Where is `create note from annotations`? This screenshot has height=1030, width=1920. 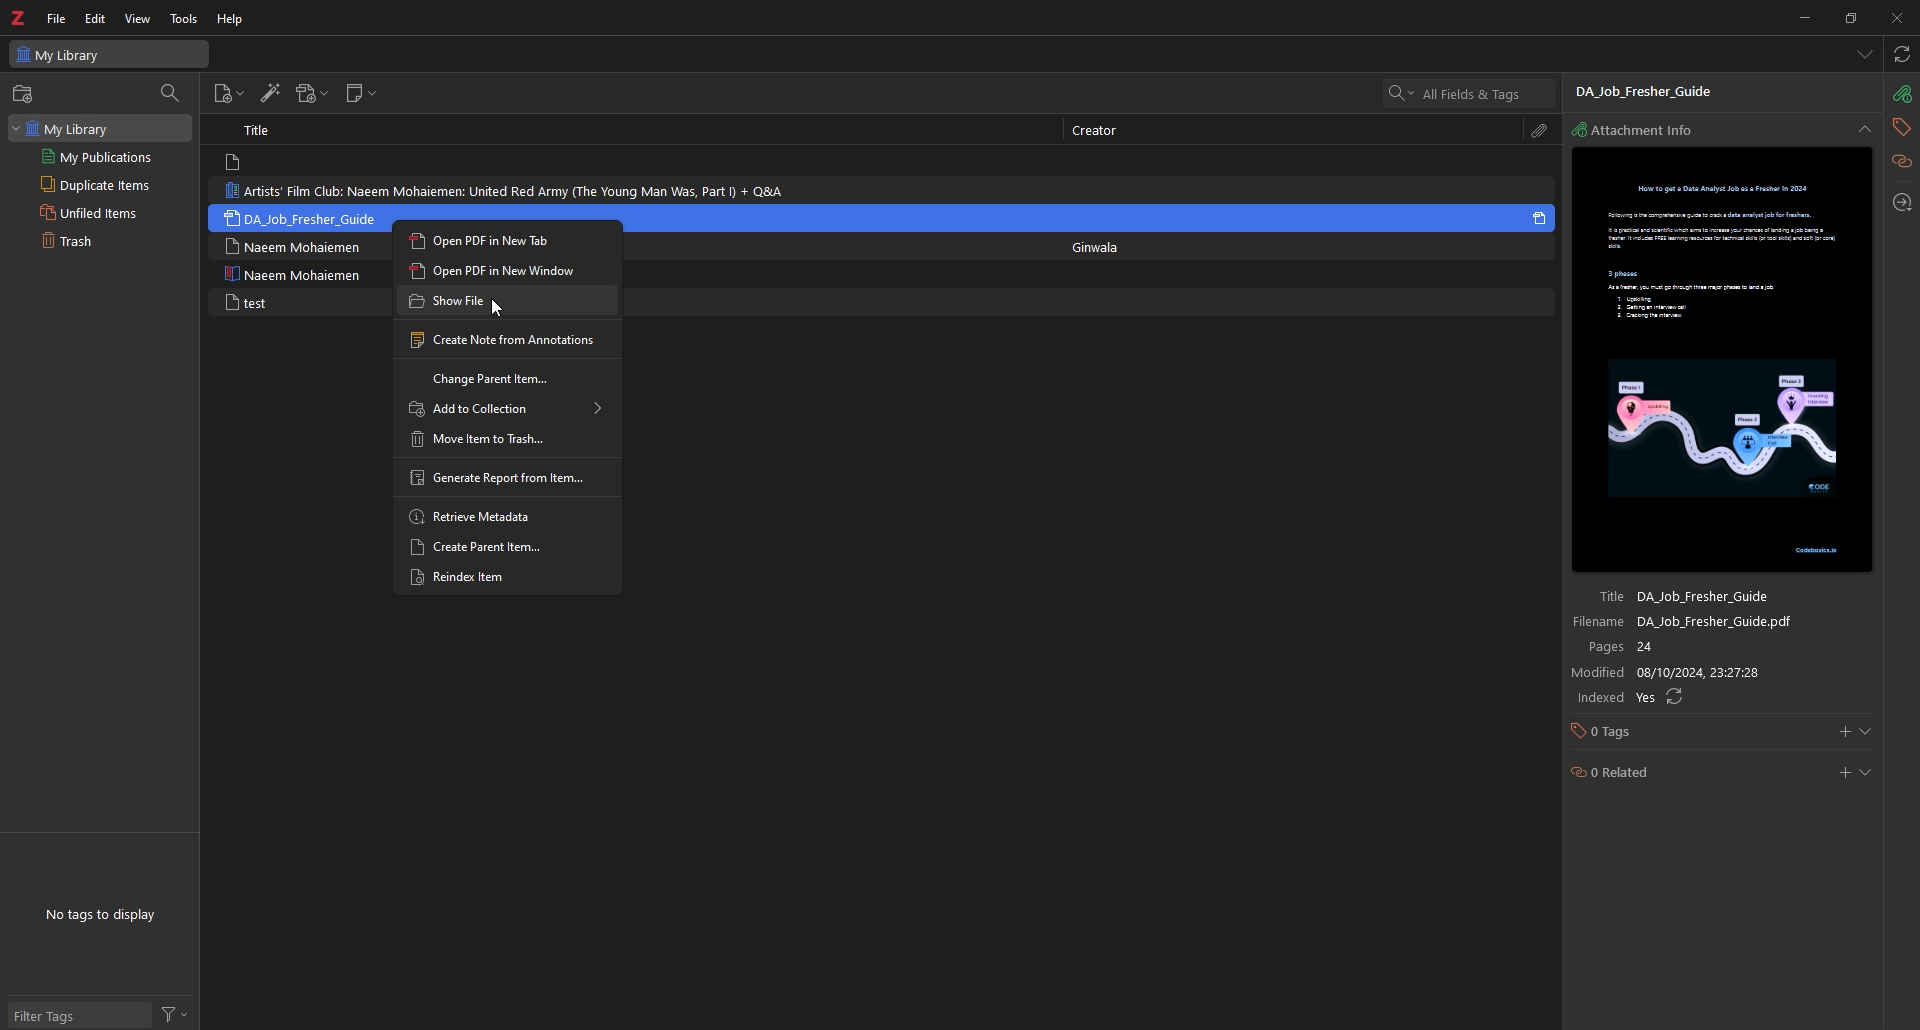
create note from annotations is located at coordinates (511, 340).